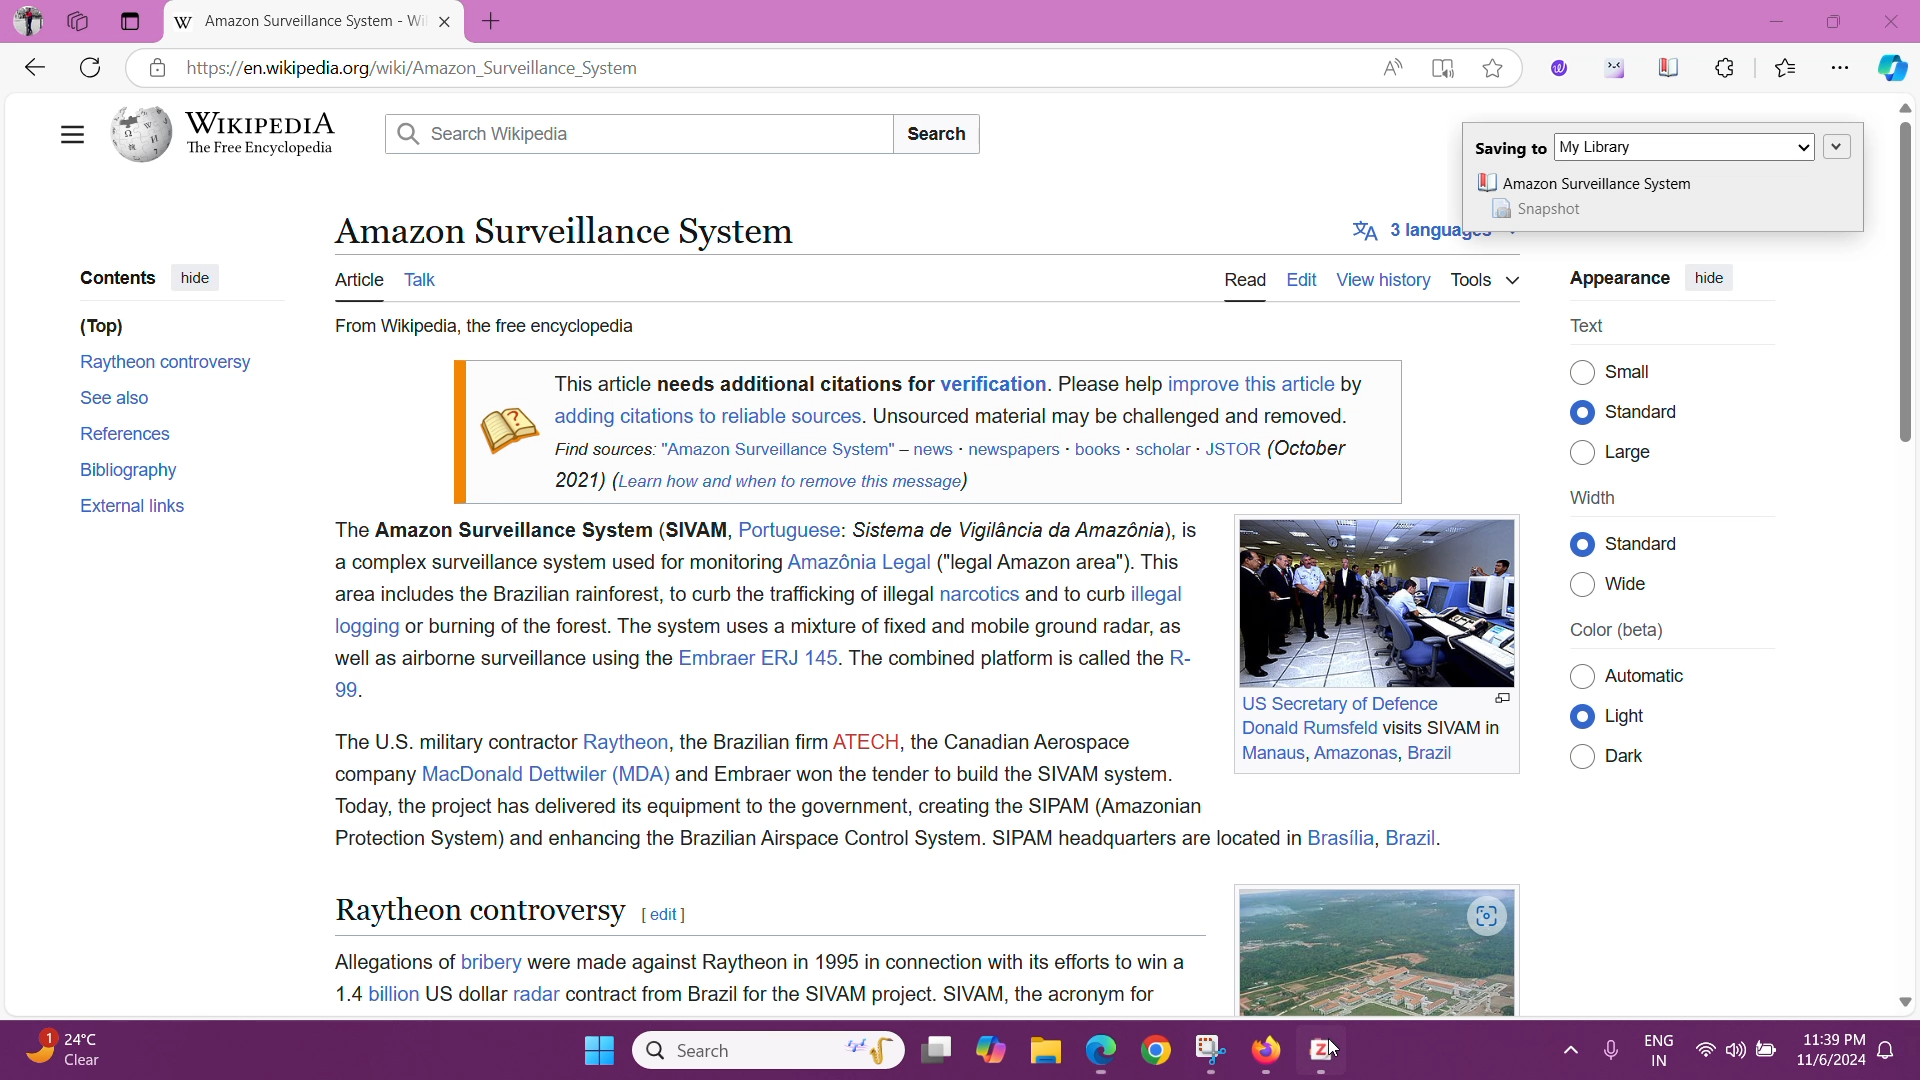 The height and width of the screenshot is (1080, 1920). What do you see at coordinates (1582, 677) in the screenshot?
I see `` at bounding box center [1582, 677].